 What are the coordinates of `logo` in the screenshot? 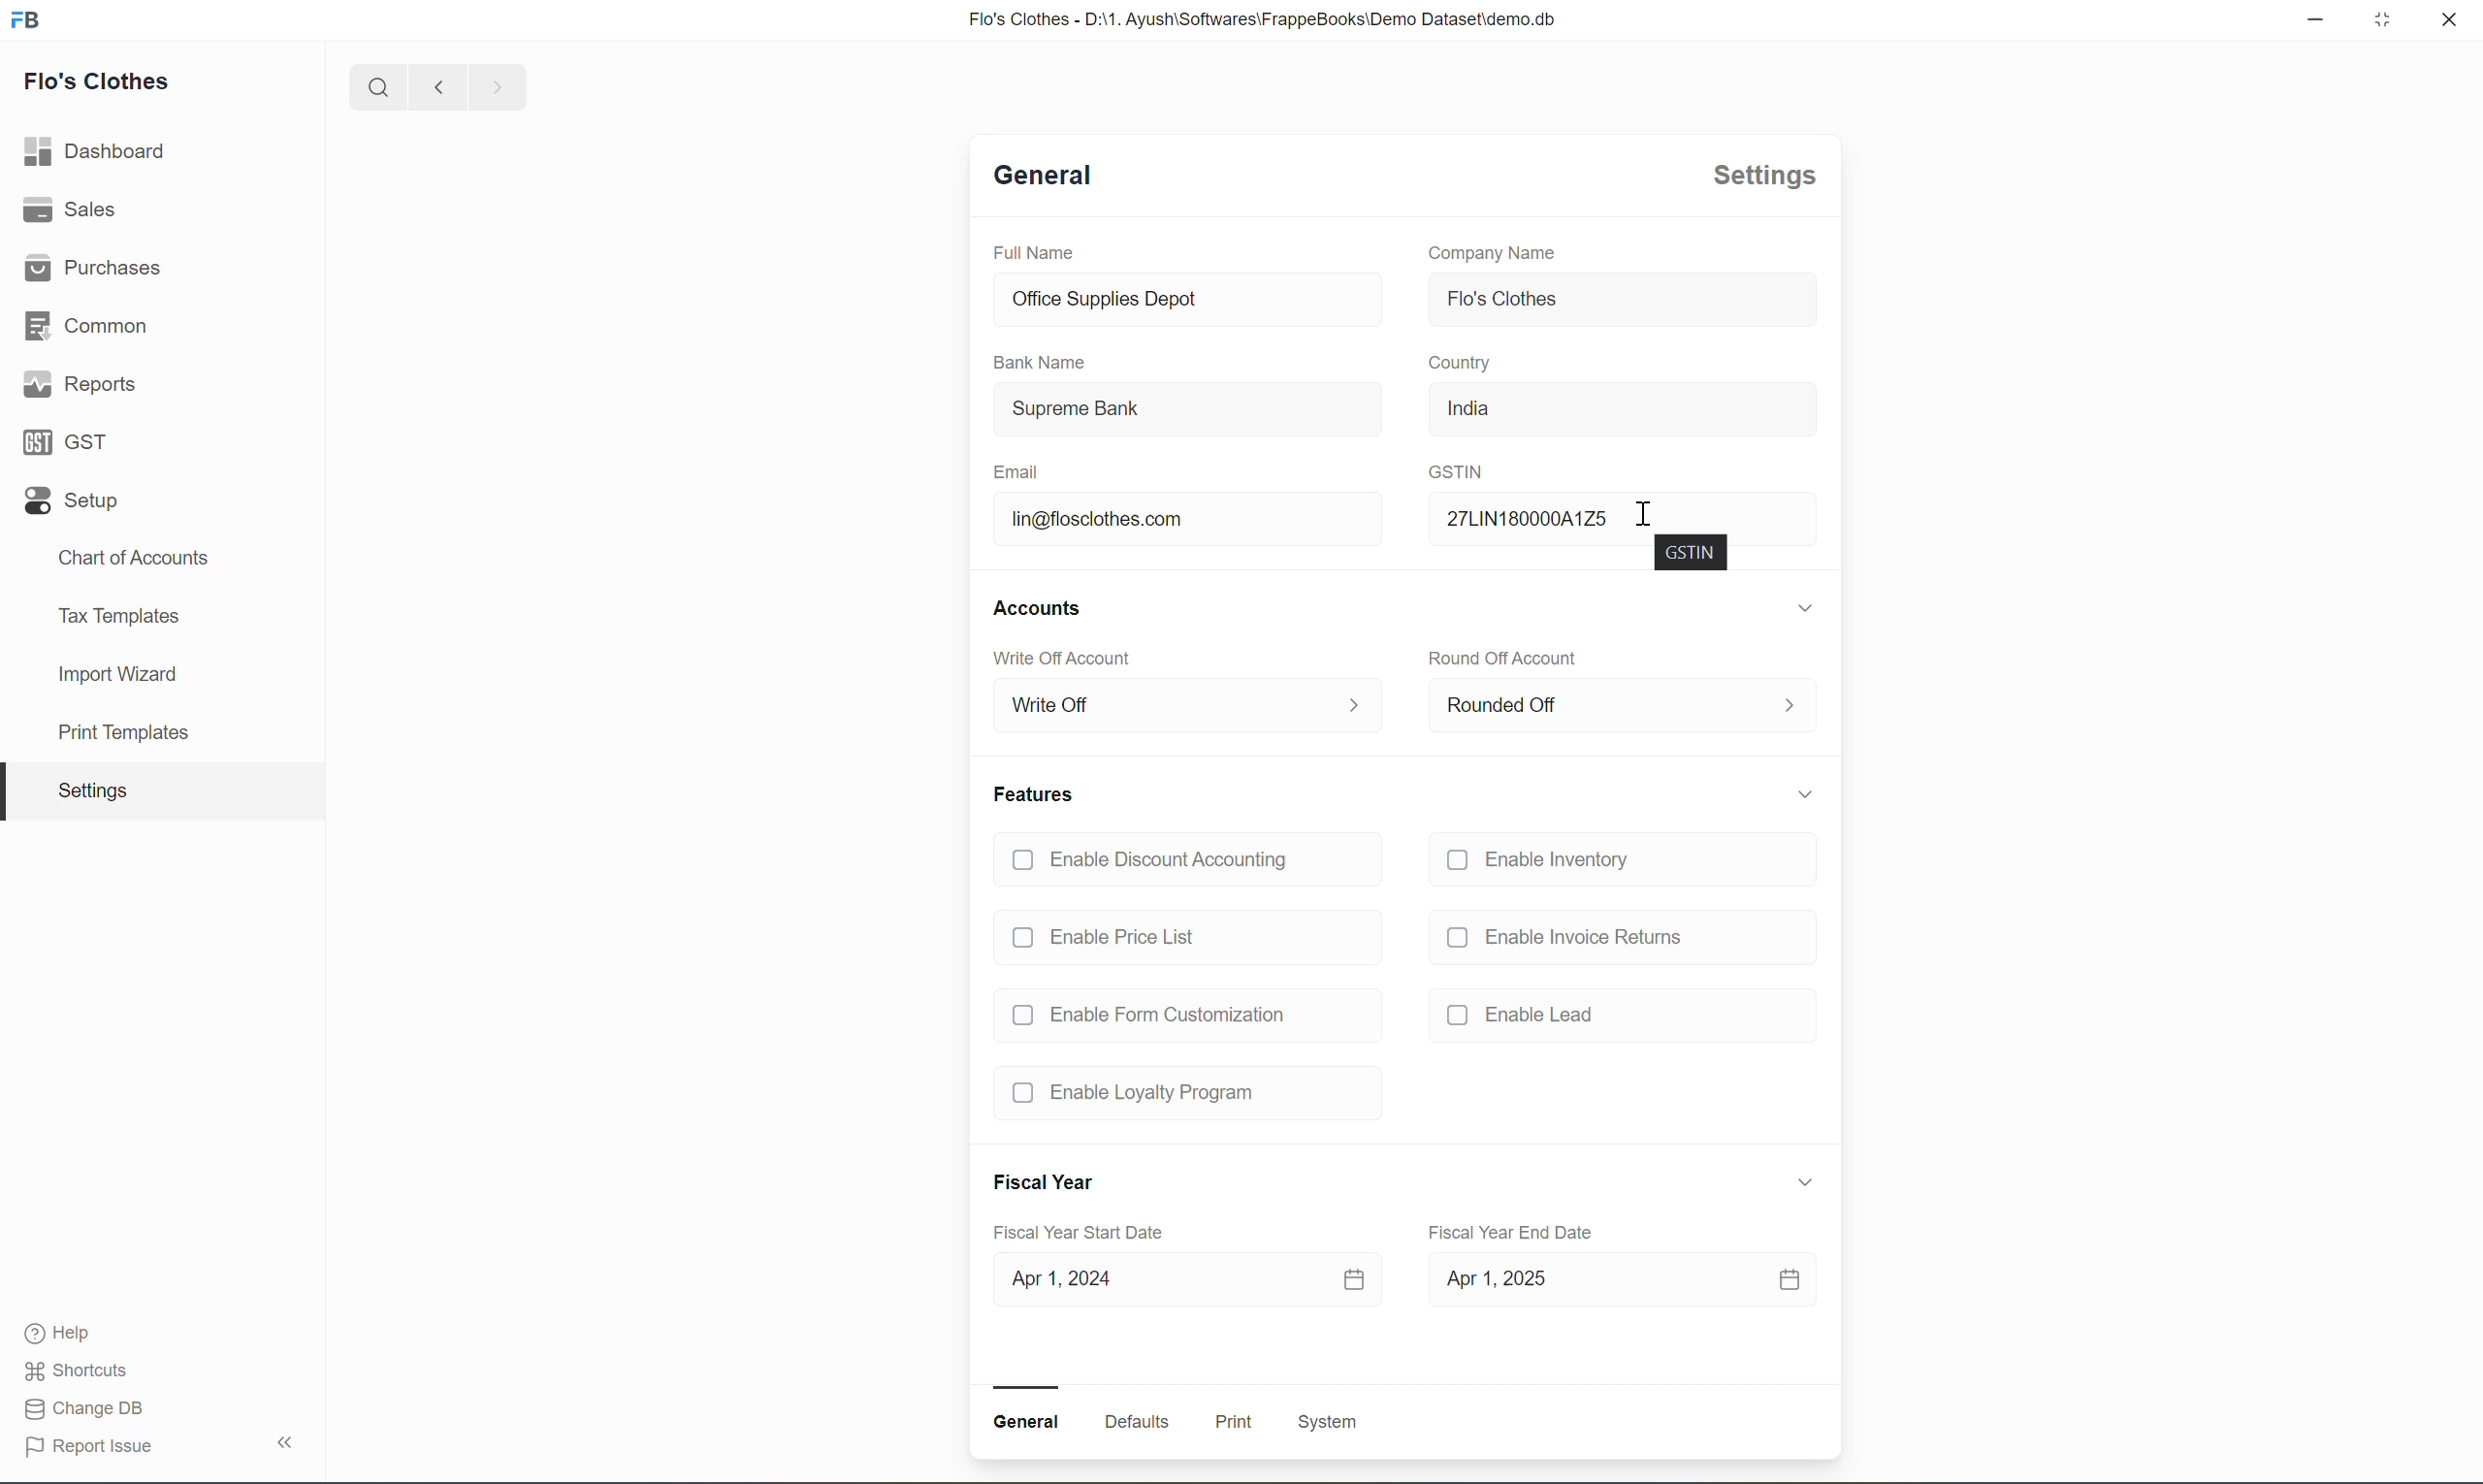 It's located at (27, 17).